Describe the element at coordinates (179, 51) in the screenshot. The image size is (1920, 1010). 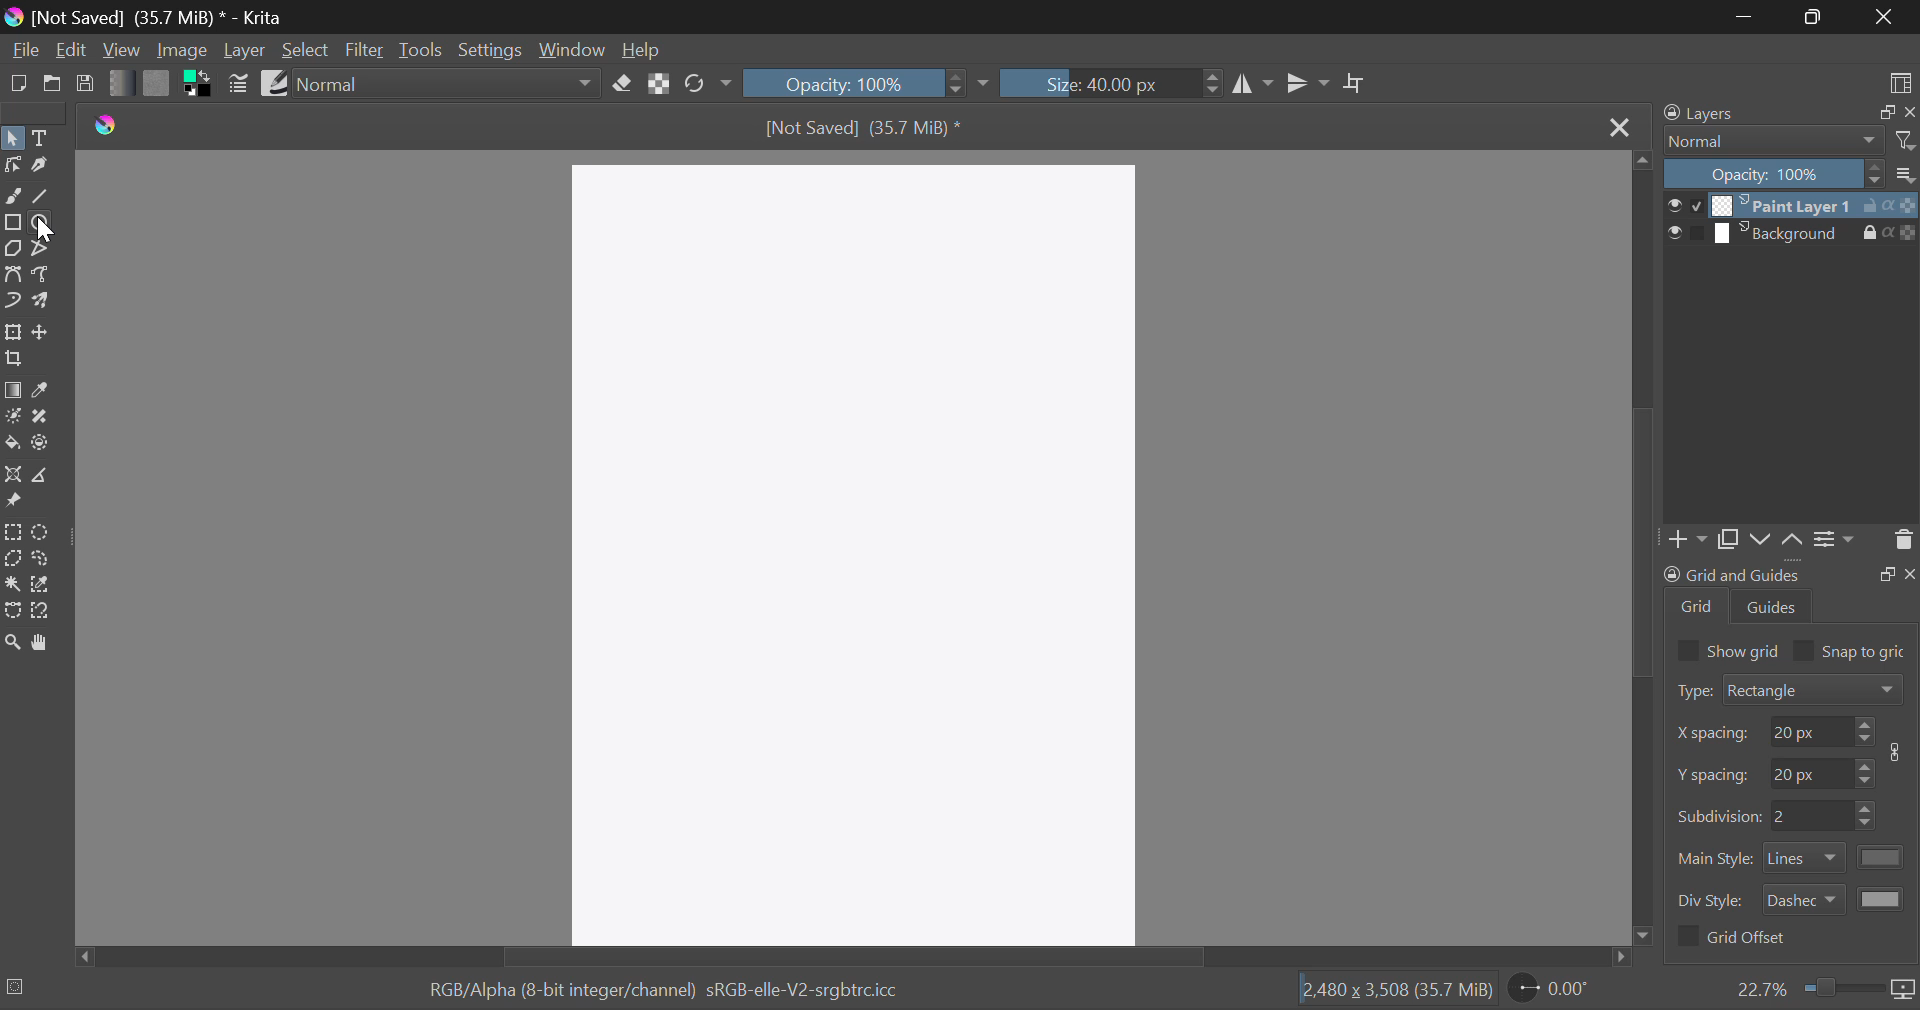
I see `Image` at that location.